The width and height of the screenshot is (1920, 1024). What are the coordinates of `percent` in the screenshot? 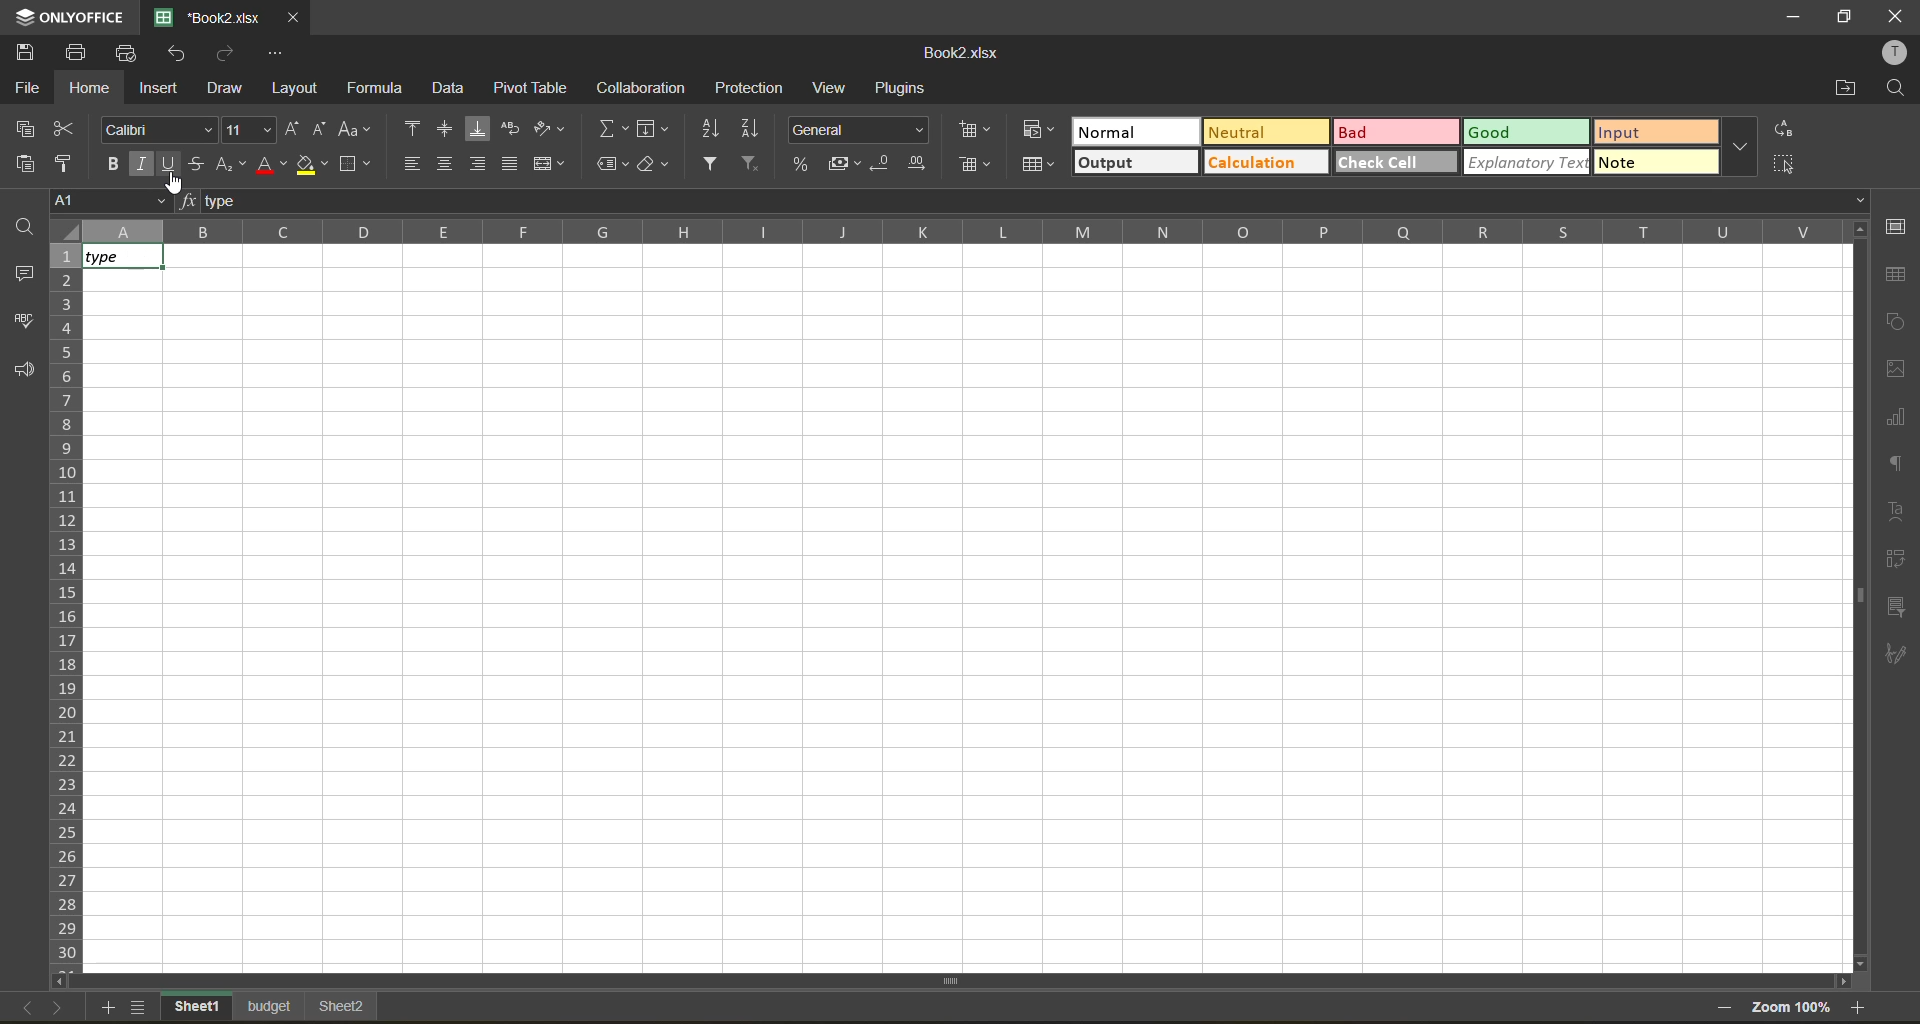 It's located at (801, 166).